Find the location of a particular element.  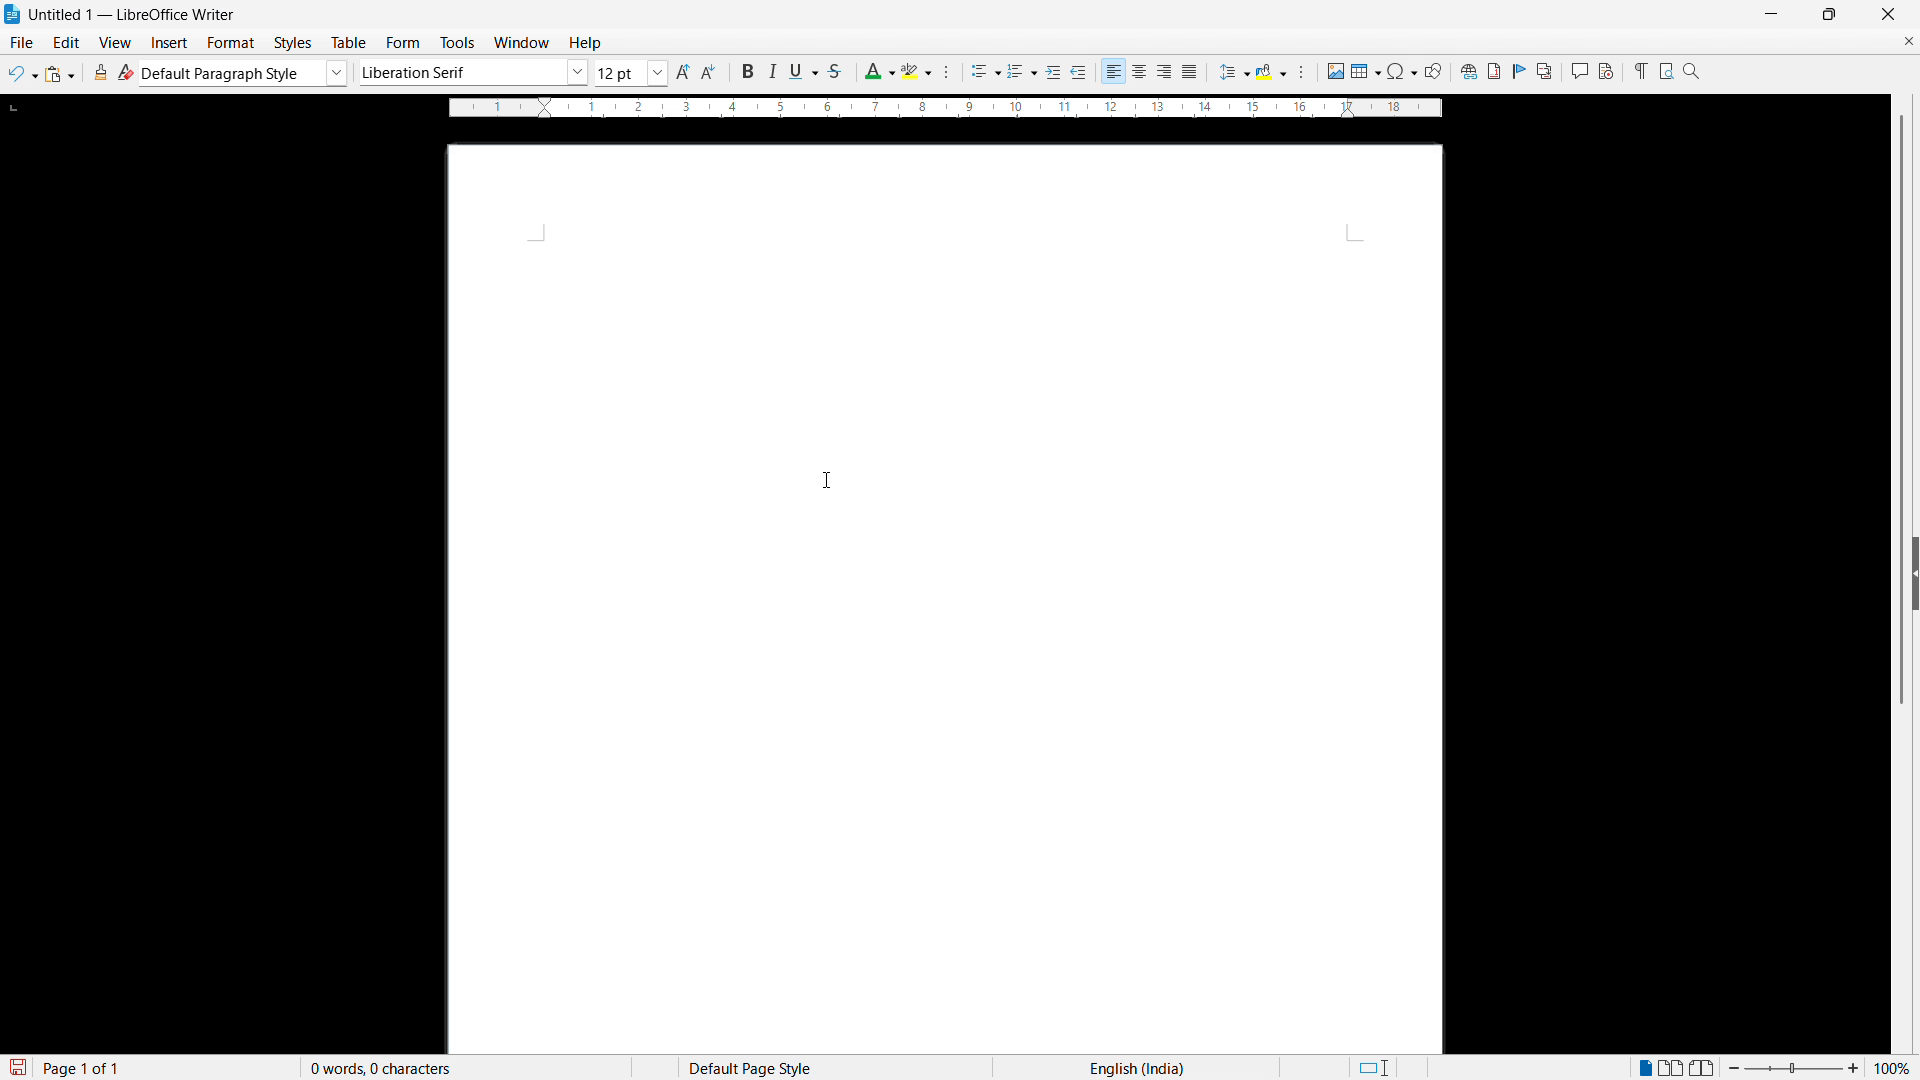

Insert footnote  is located at coordinates (1493, 71).